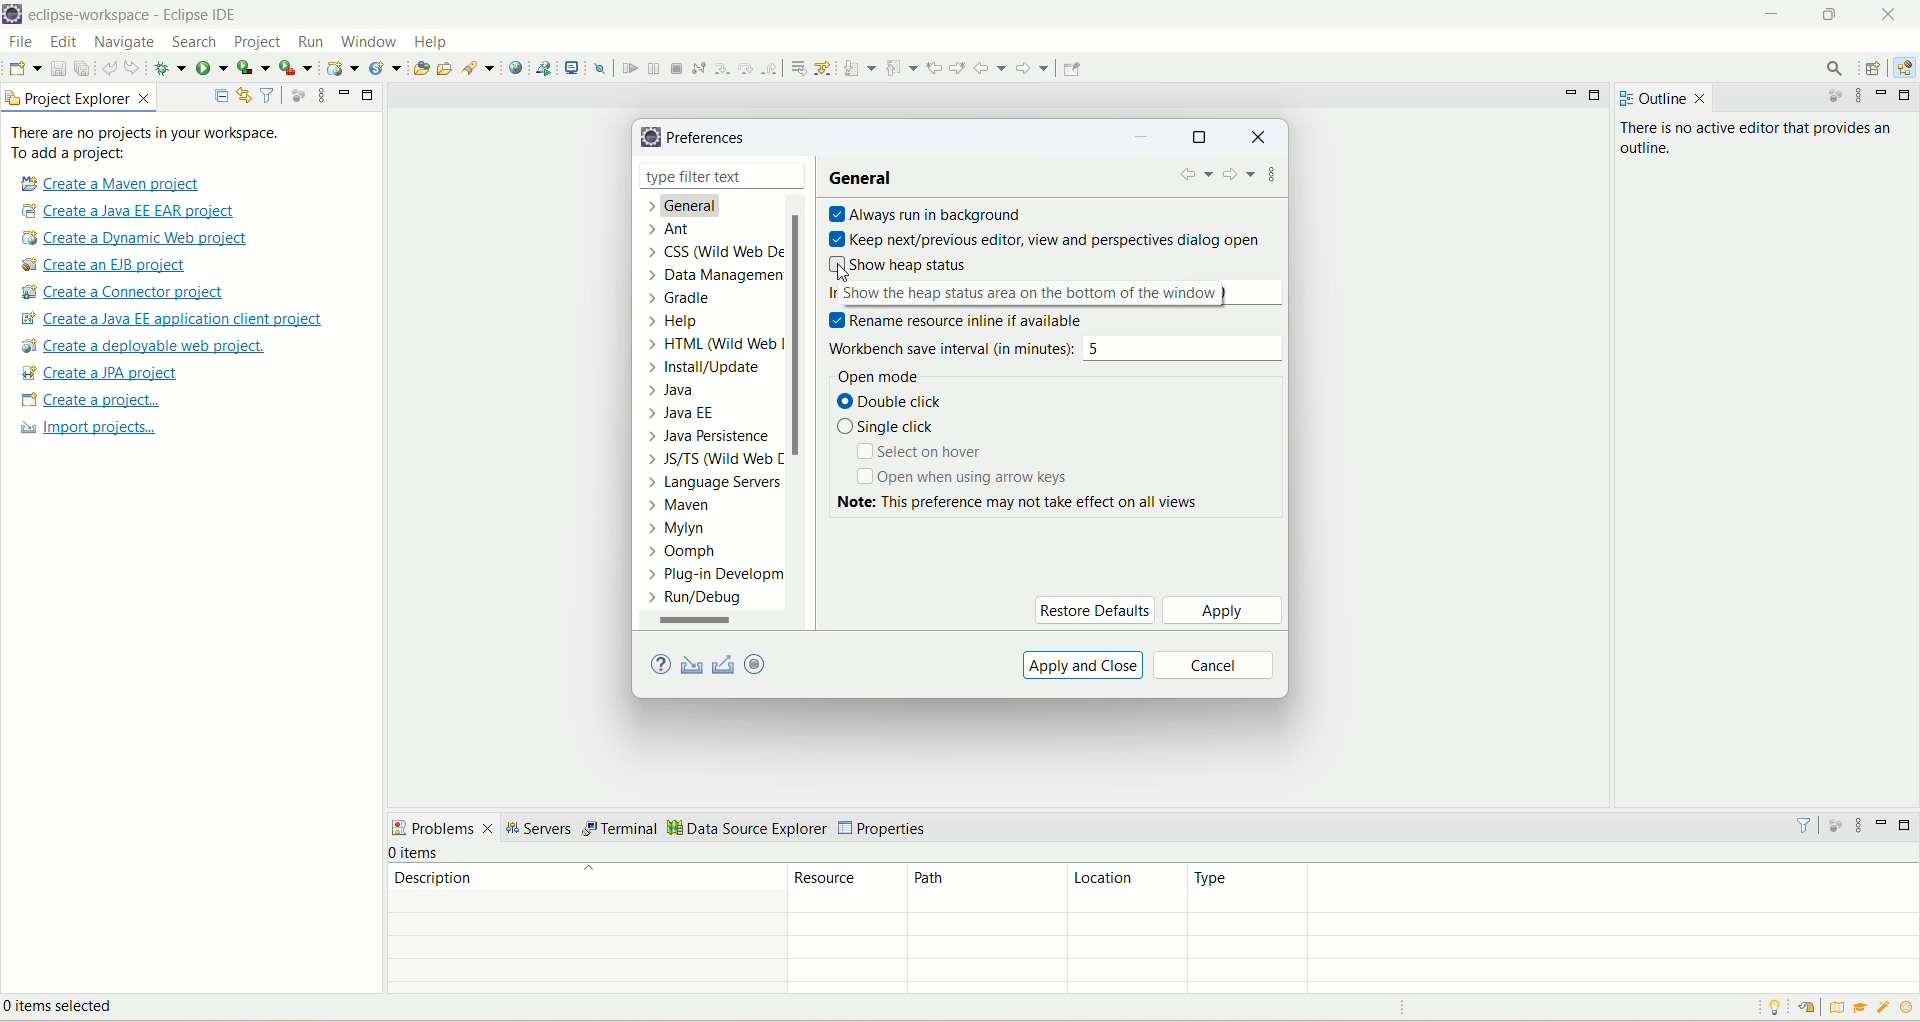  I want to click on create a Java EE ER project, so click(133, 211).